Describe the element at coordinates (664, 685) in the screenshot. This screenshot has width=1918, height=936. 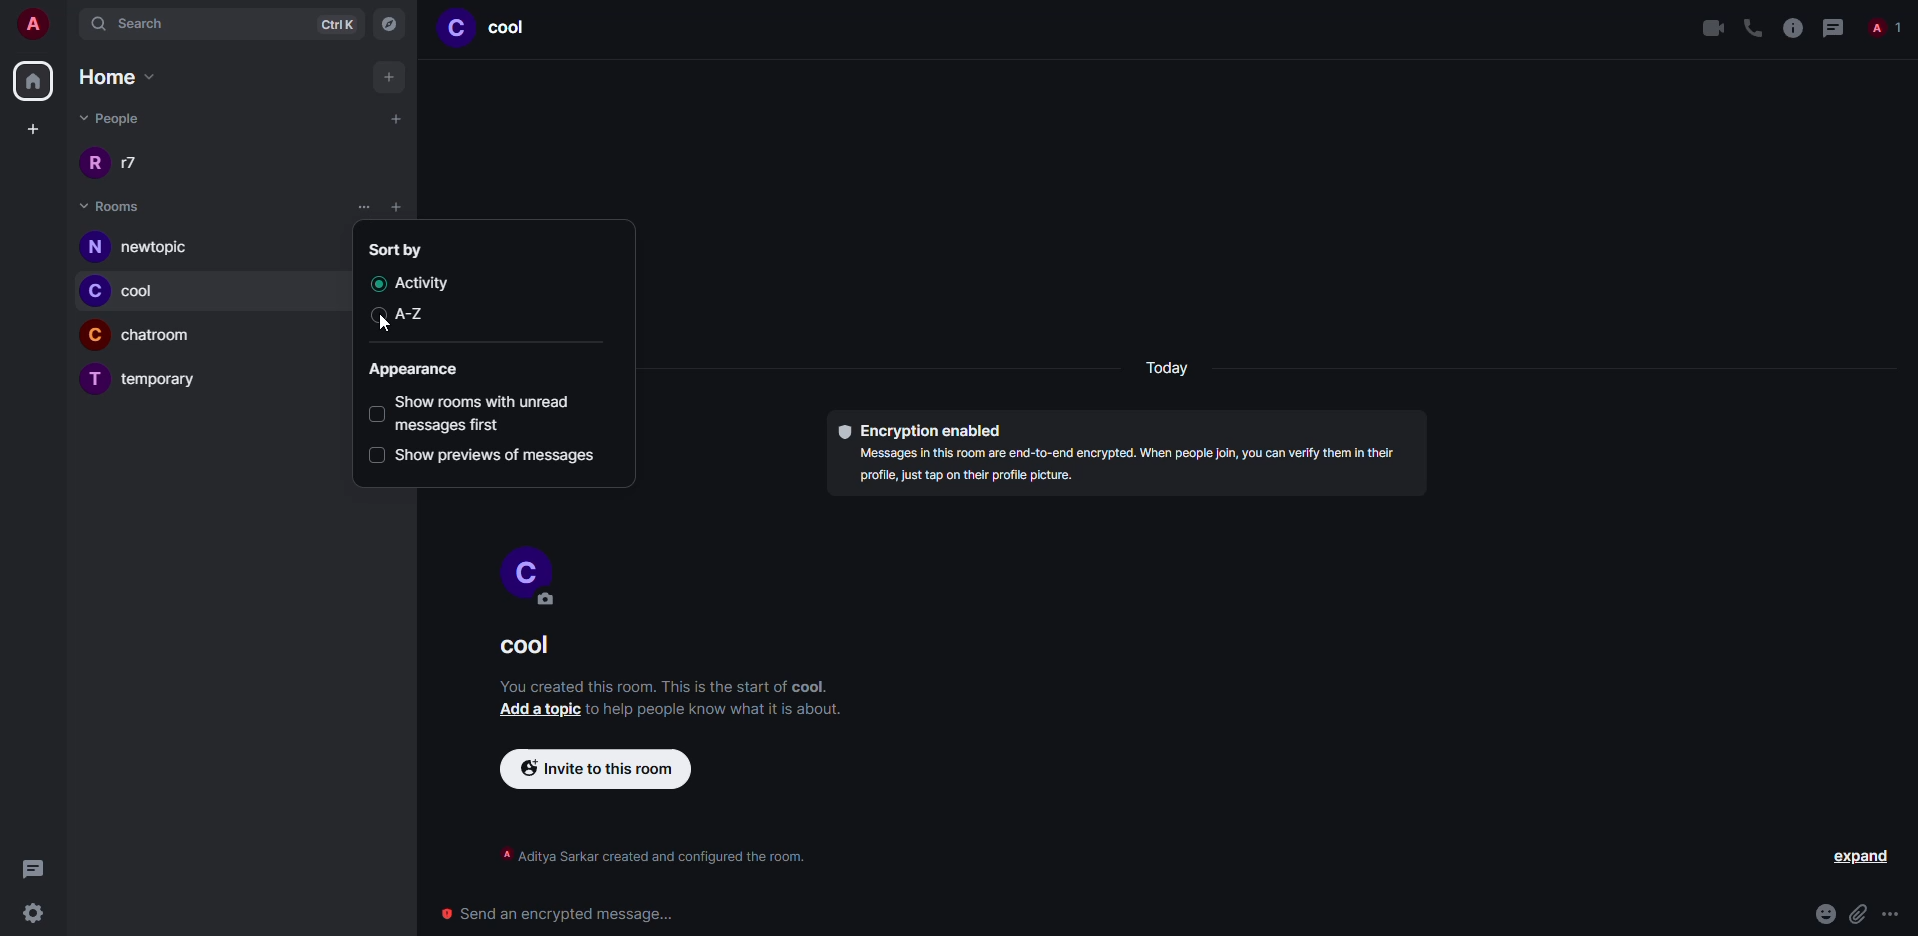
I see `info` at that location.